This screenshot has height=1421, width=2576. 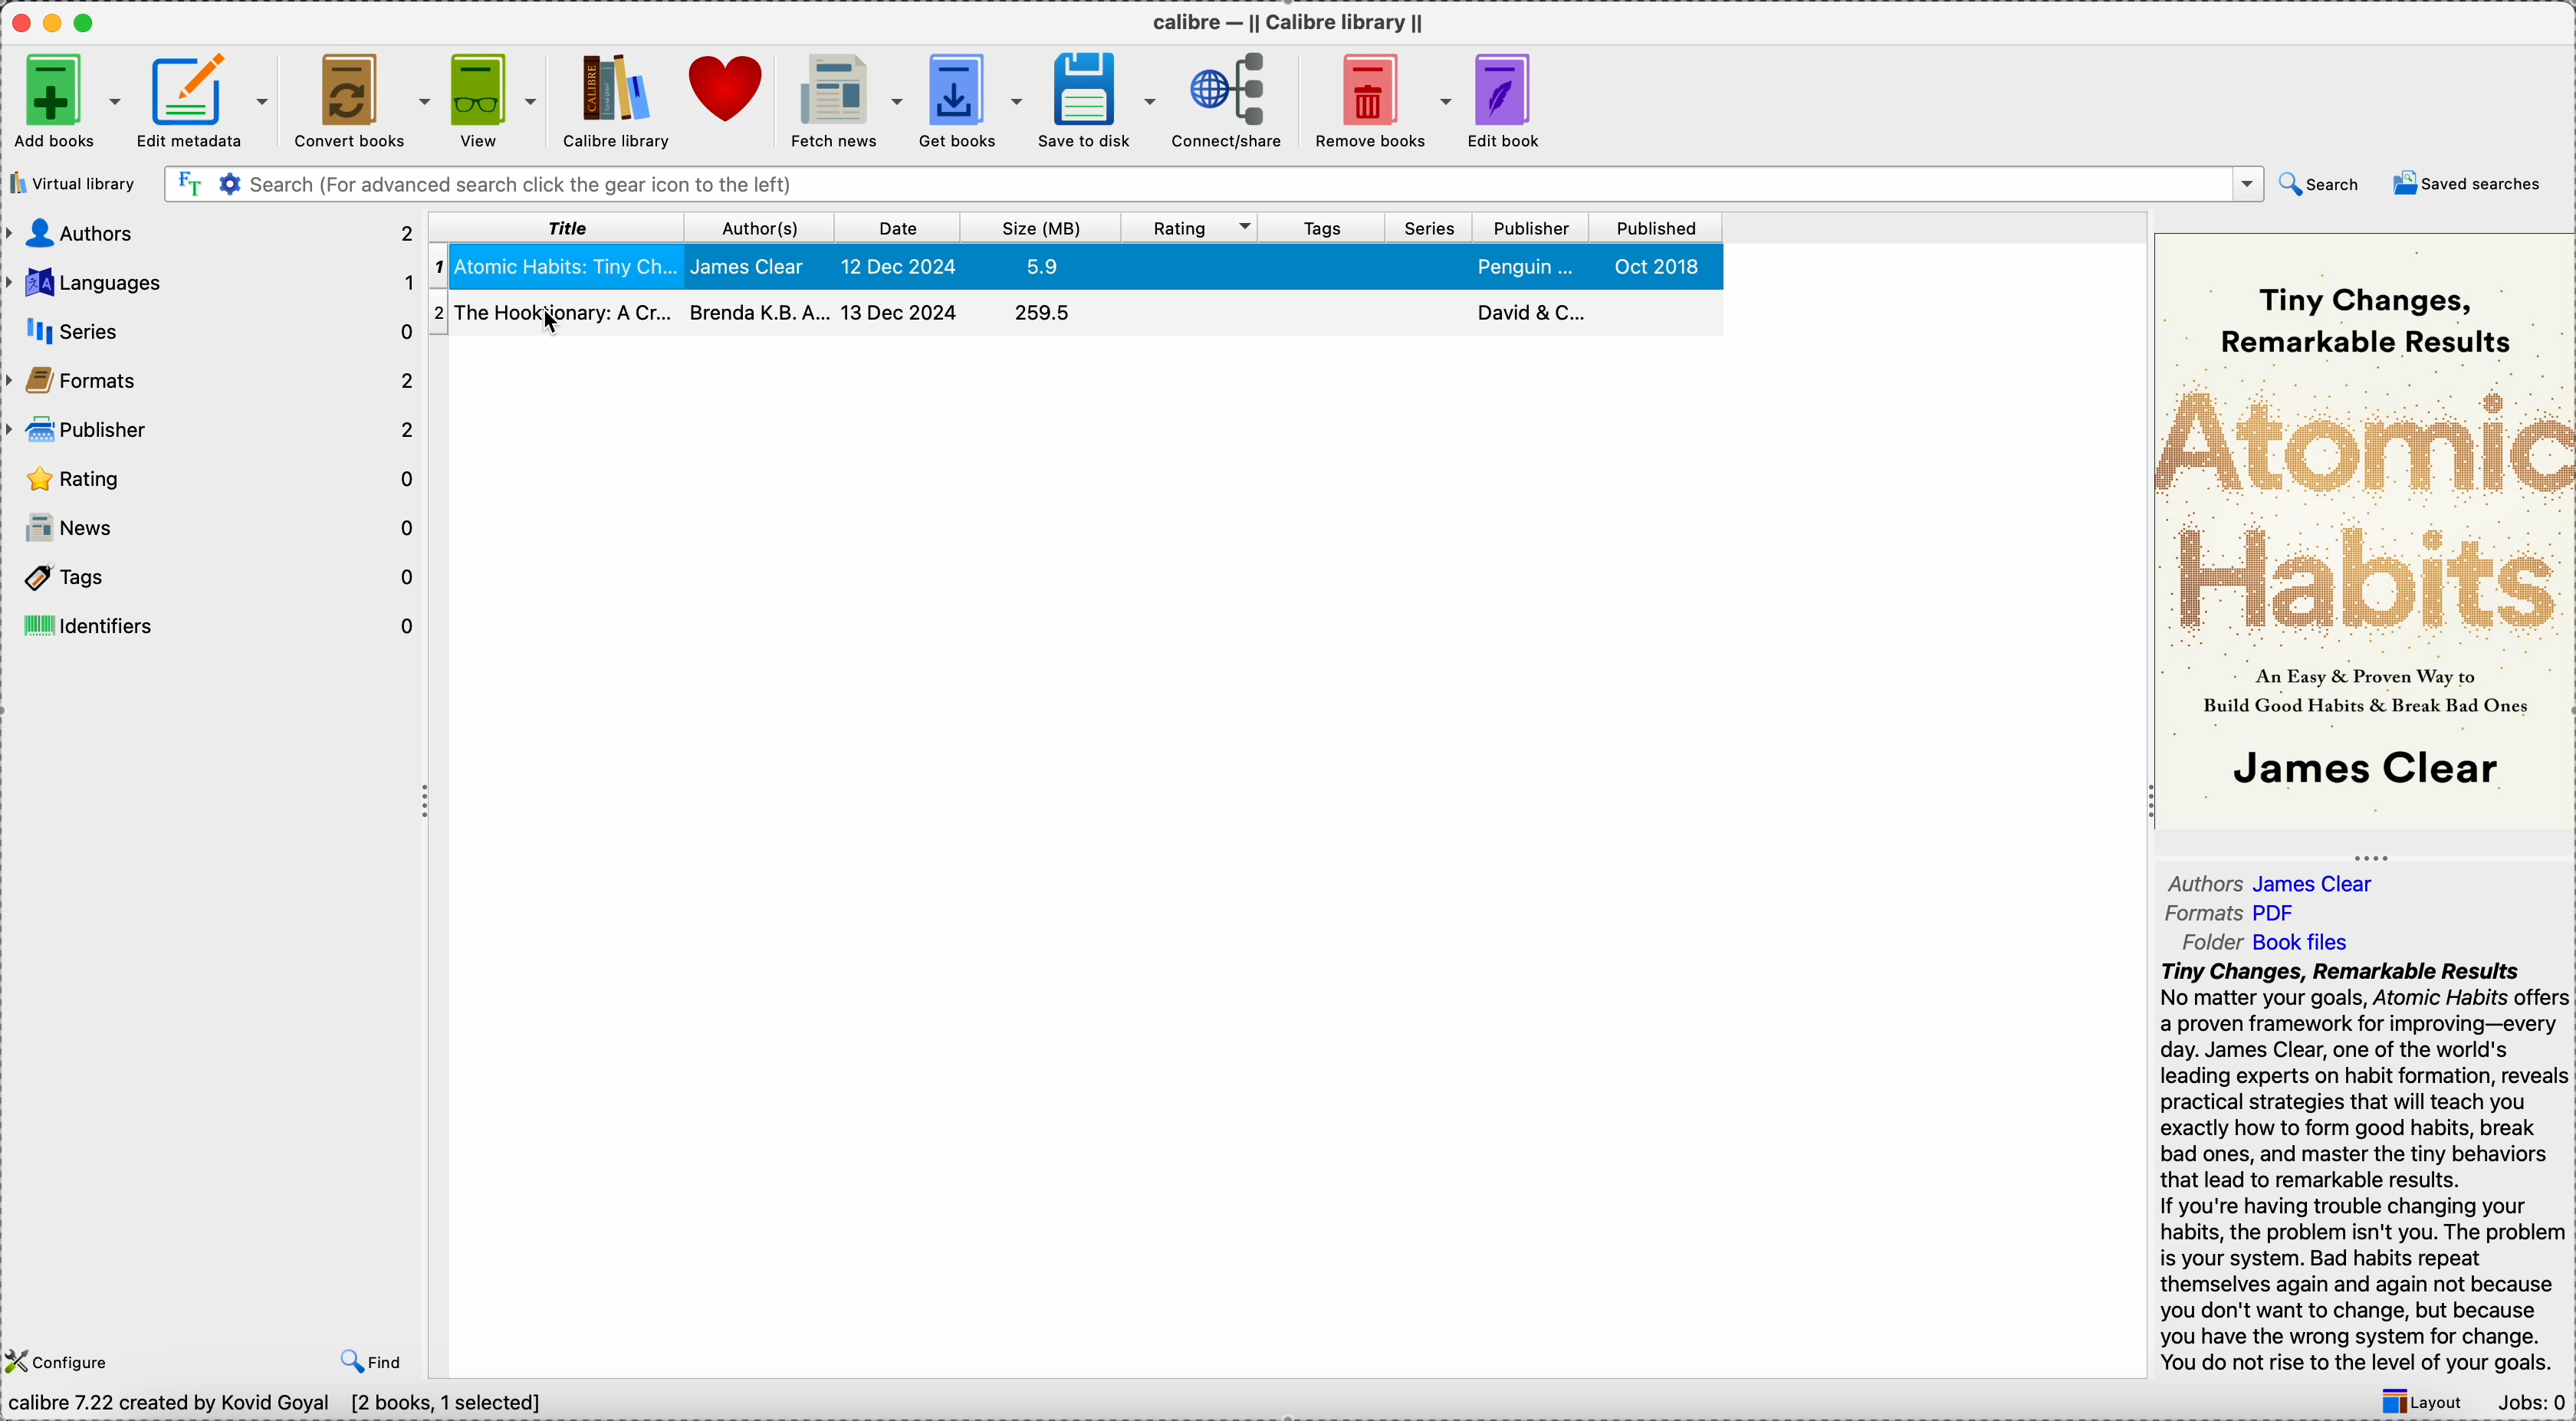 What do you see at coordinates (2463, 186) in the screenshot?
I see `saved searches` at bounding box center [2463, 186].